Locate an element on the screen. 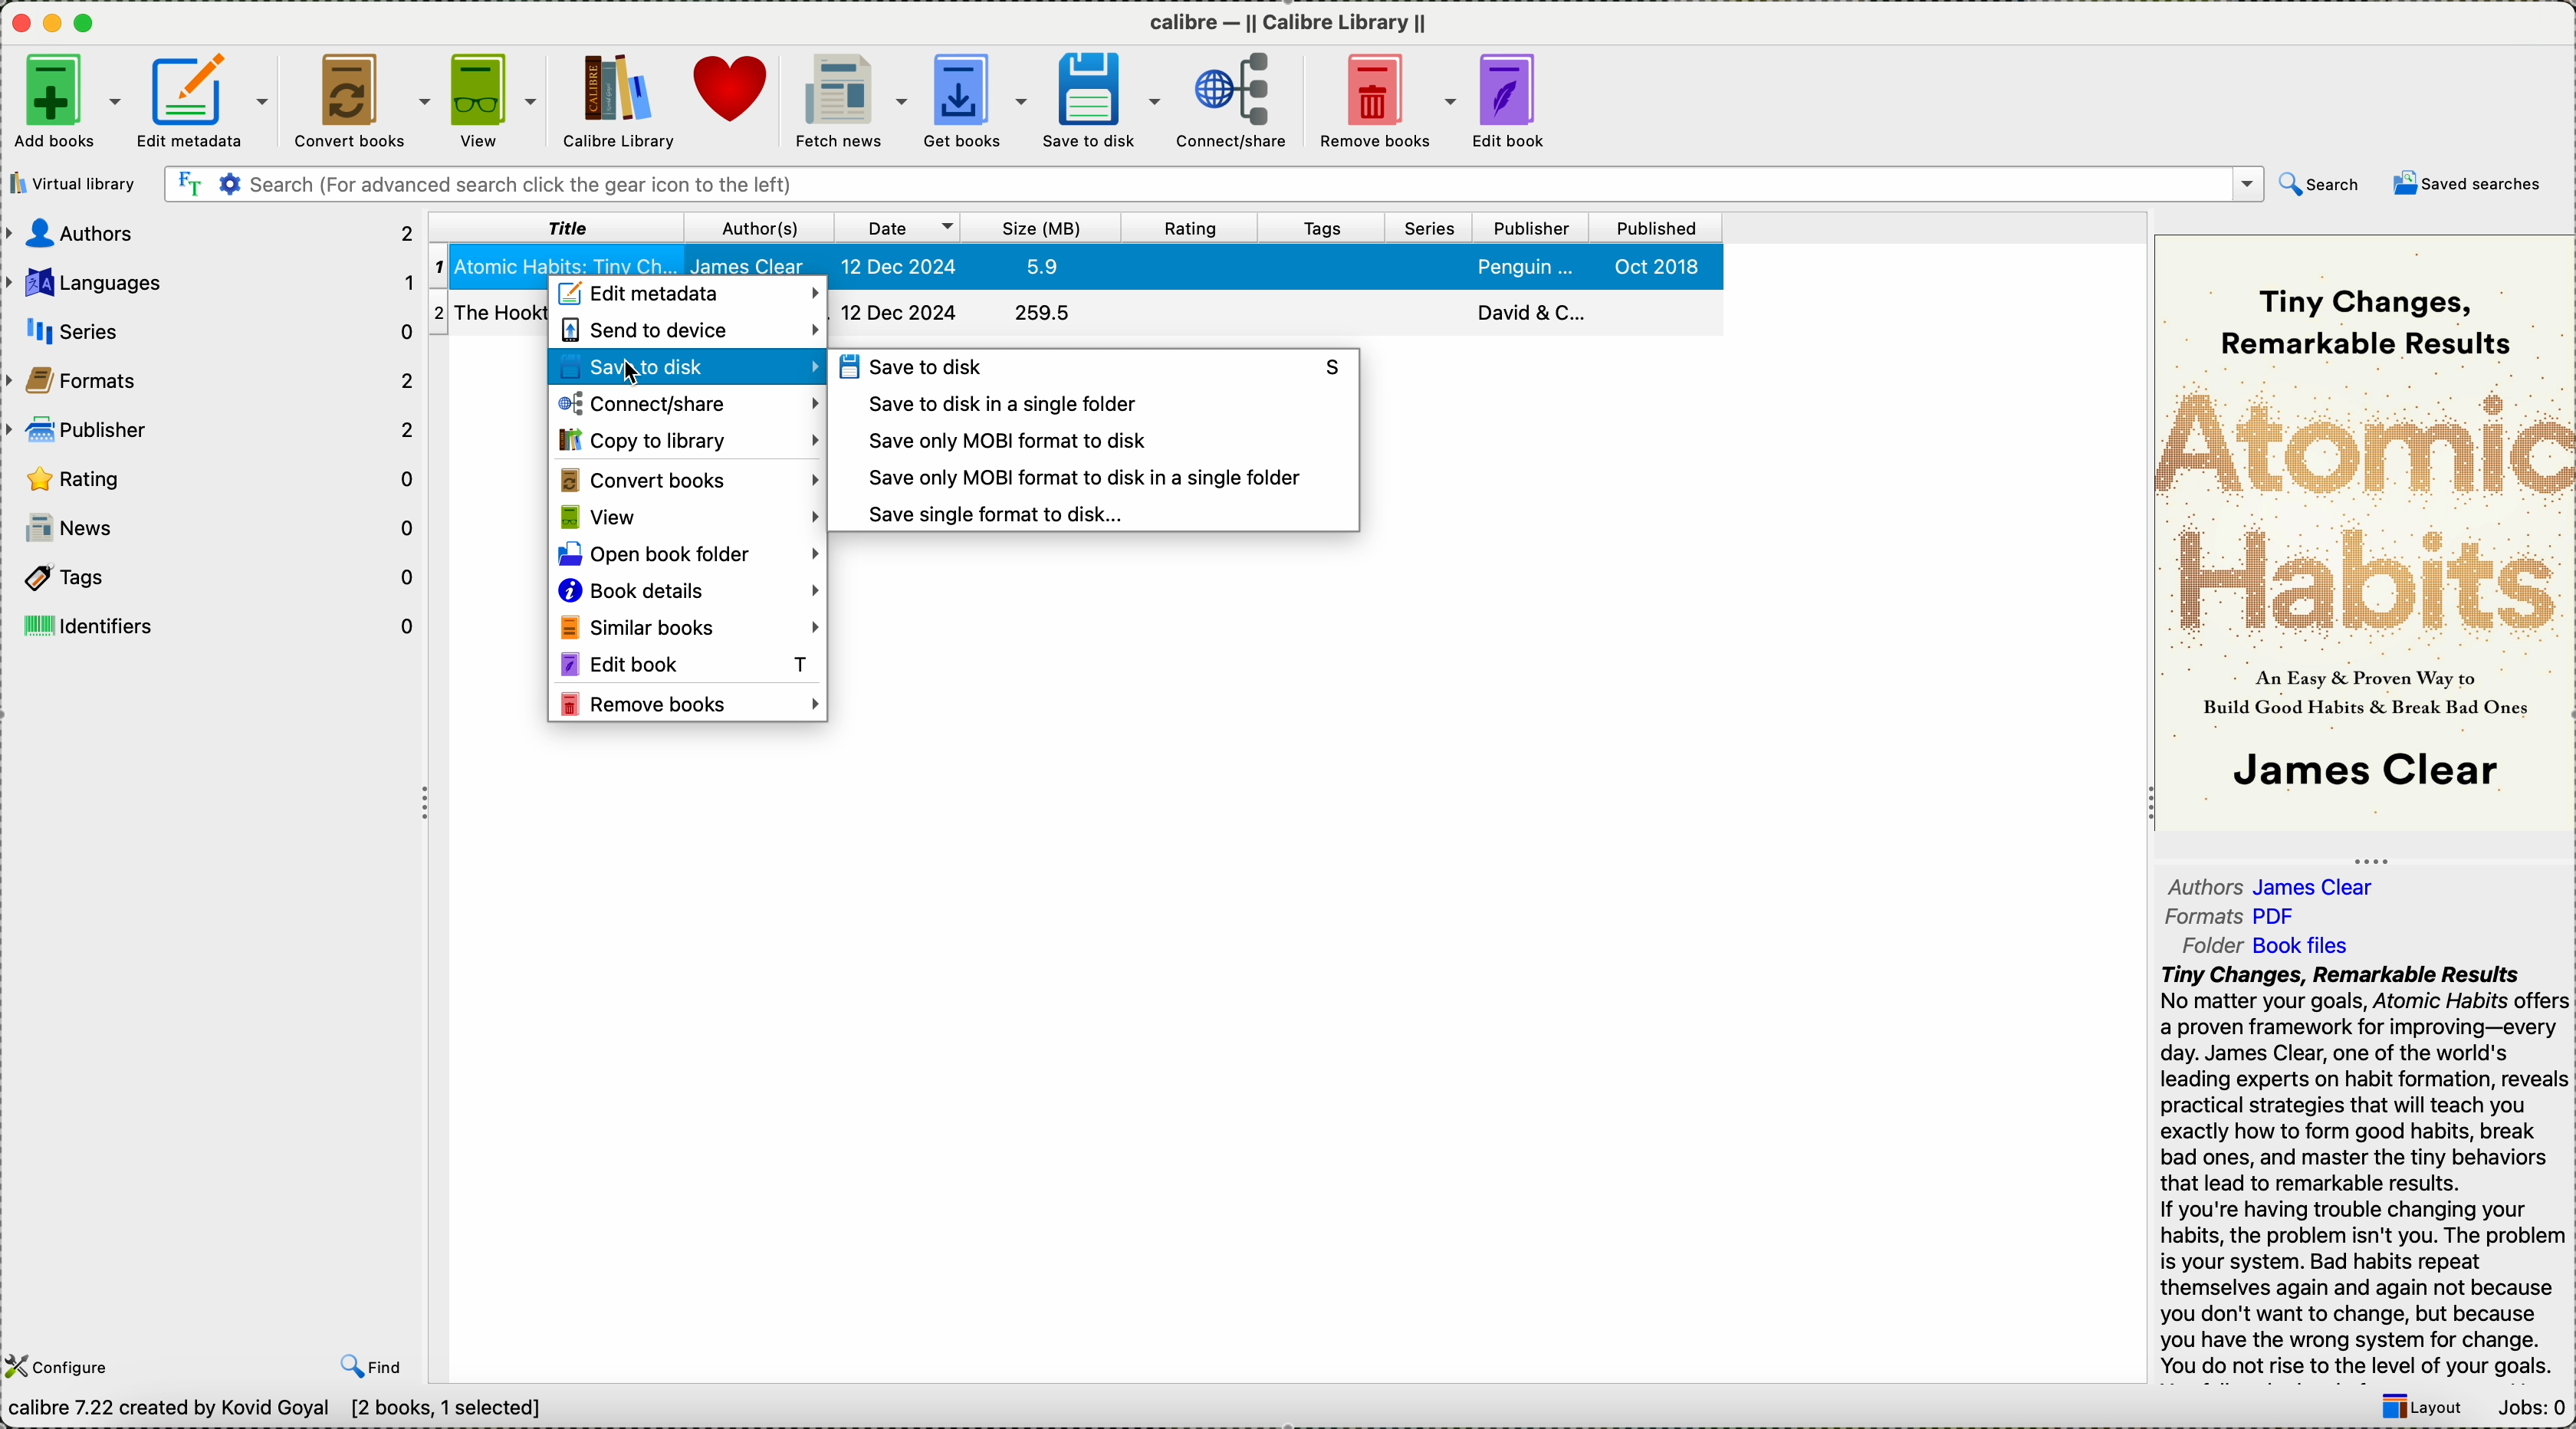 The width and height of the screenshot is (2576, 1429). published is located at coordinates (1657, 229).